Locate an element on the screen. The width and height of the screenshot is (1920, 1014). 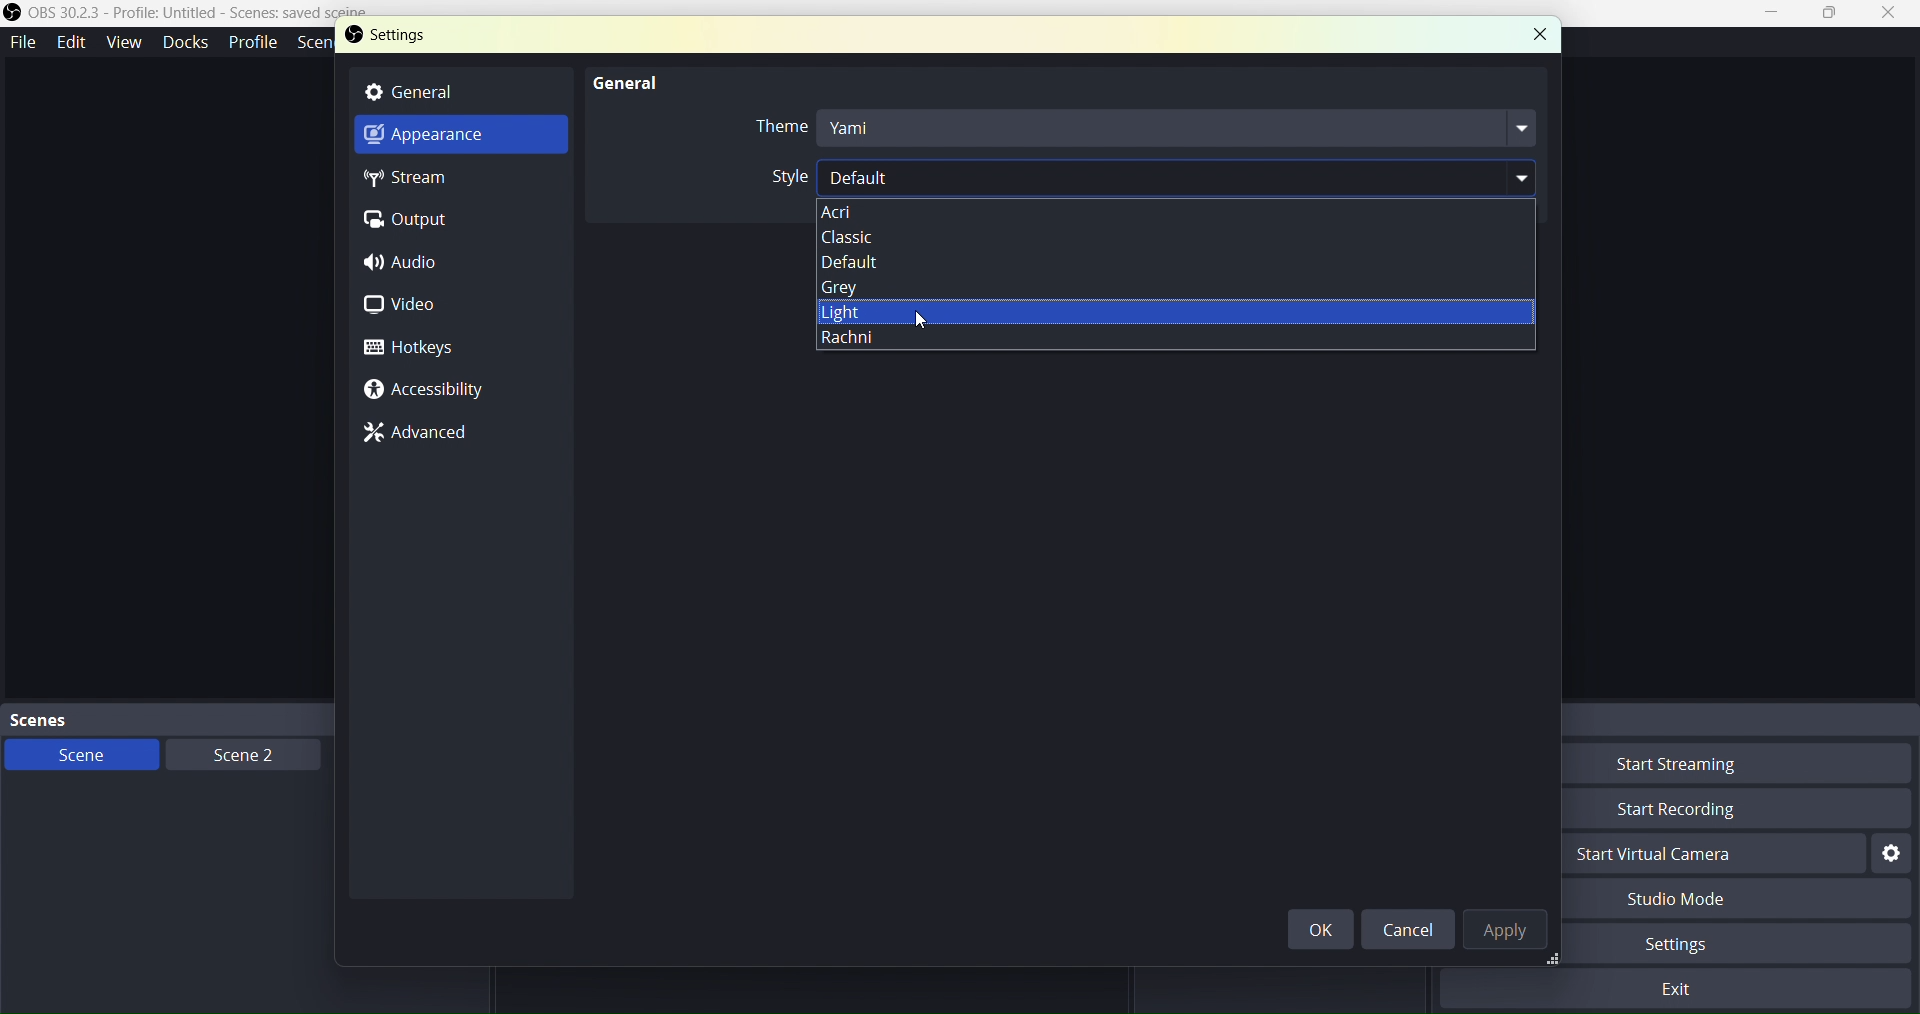
General is located at coordinates (620, 79).